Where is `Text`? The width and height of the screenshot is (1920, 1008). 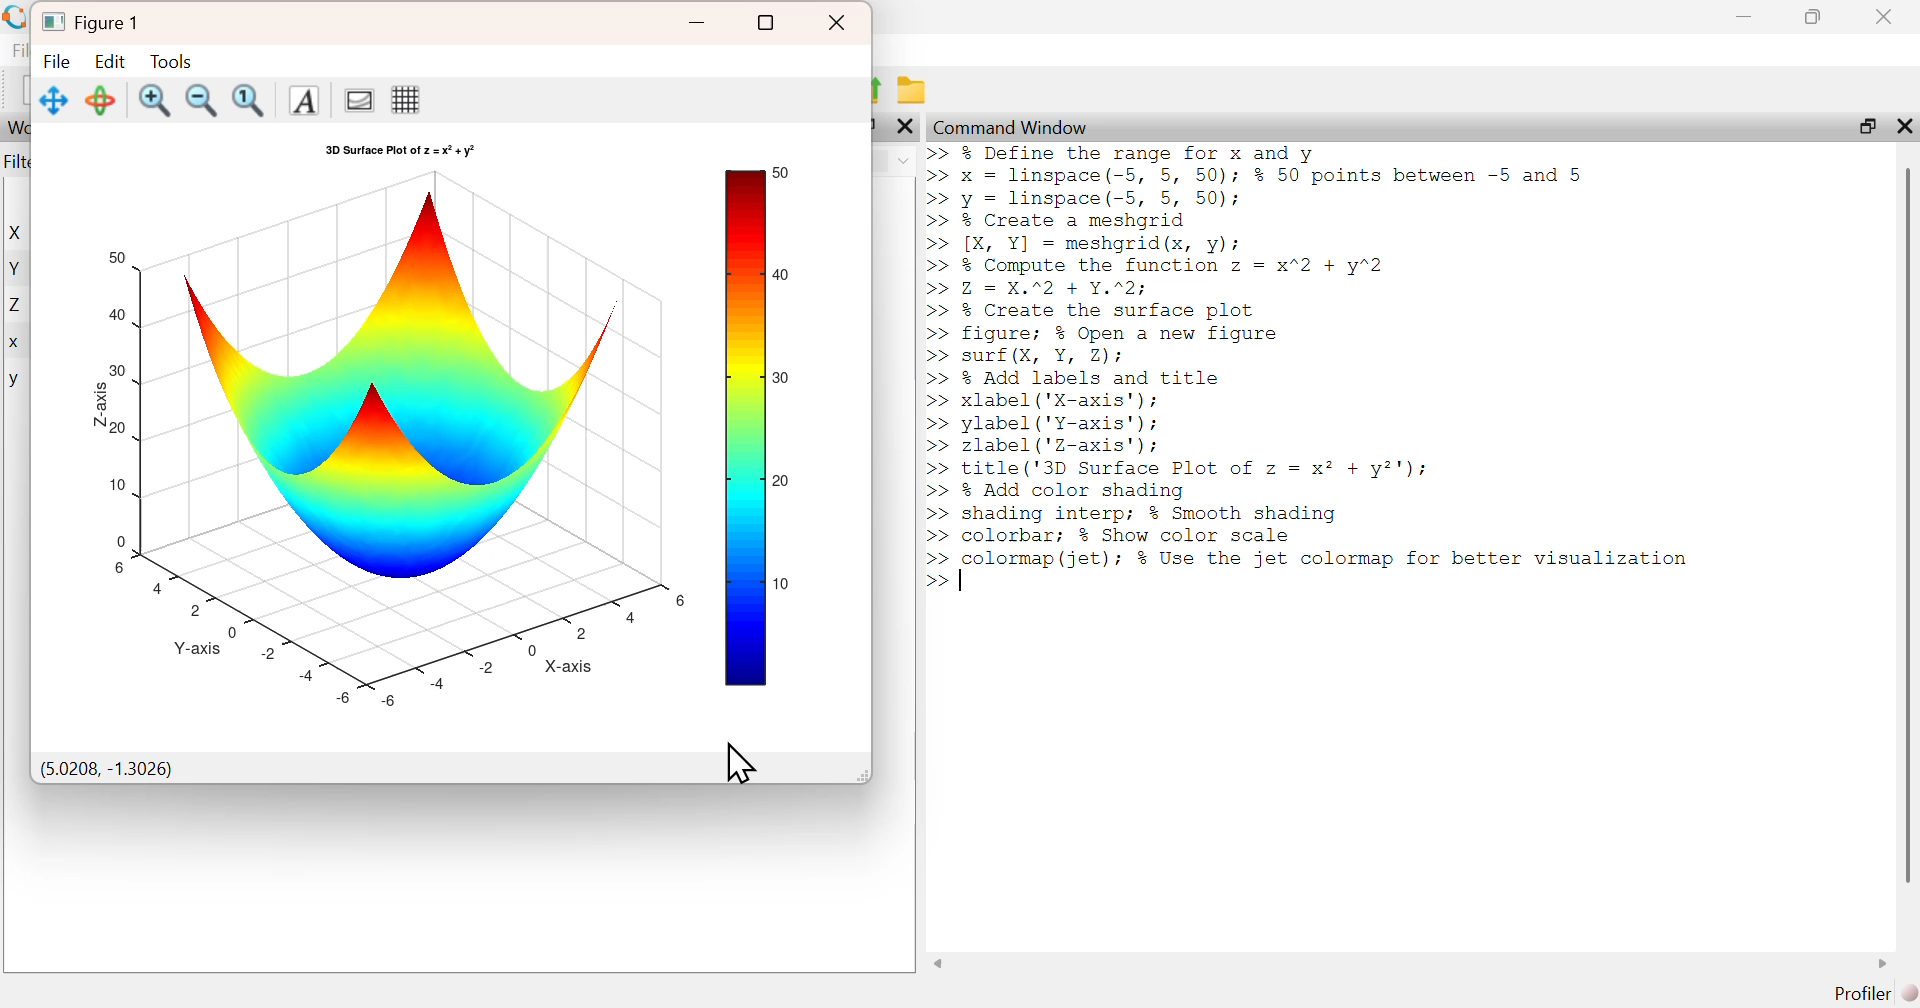
Text is located at coordinates (302, 101).